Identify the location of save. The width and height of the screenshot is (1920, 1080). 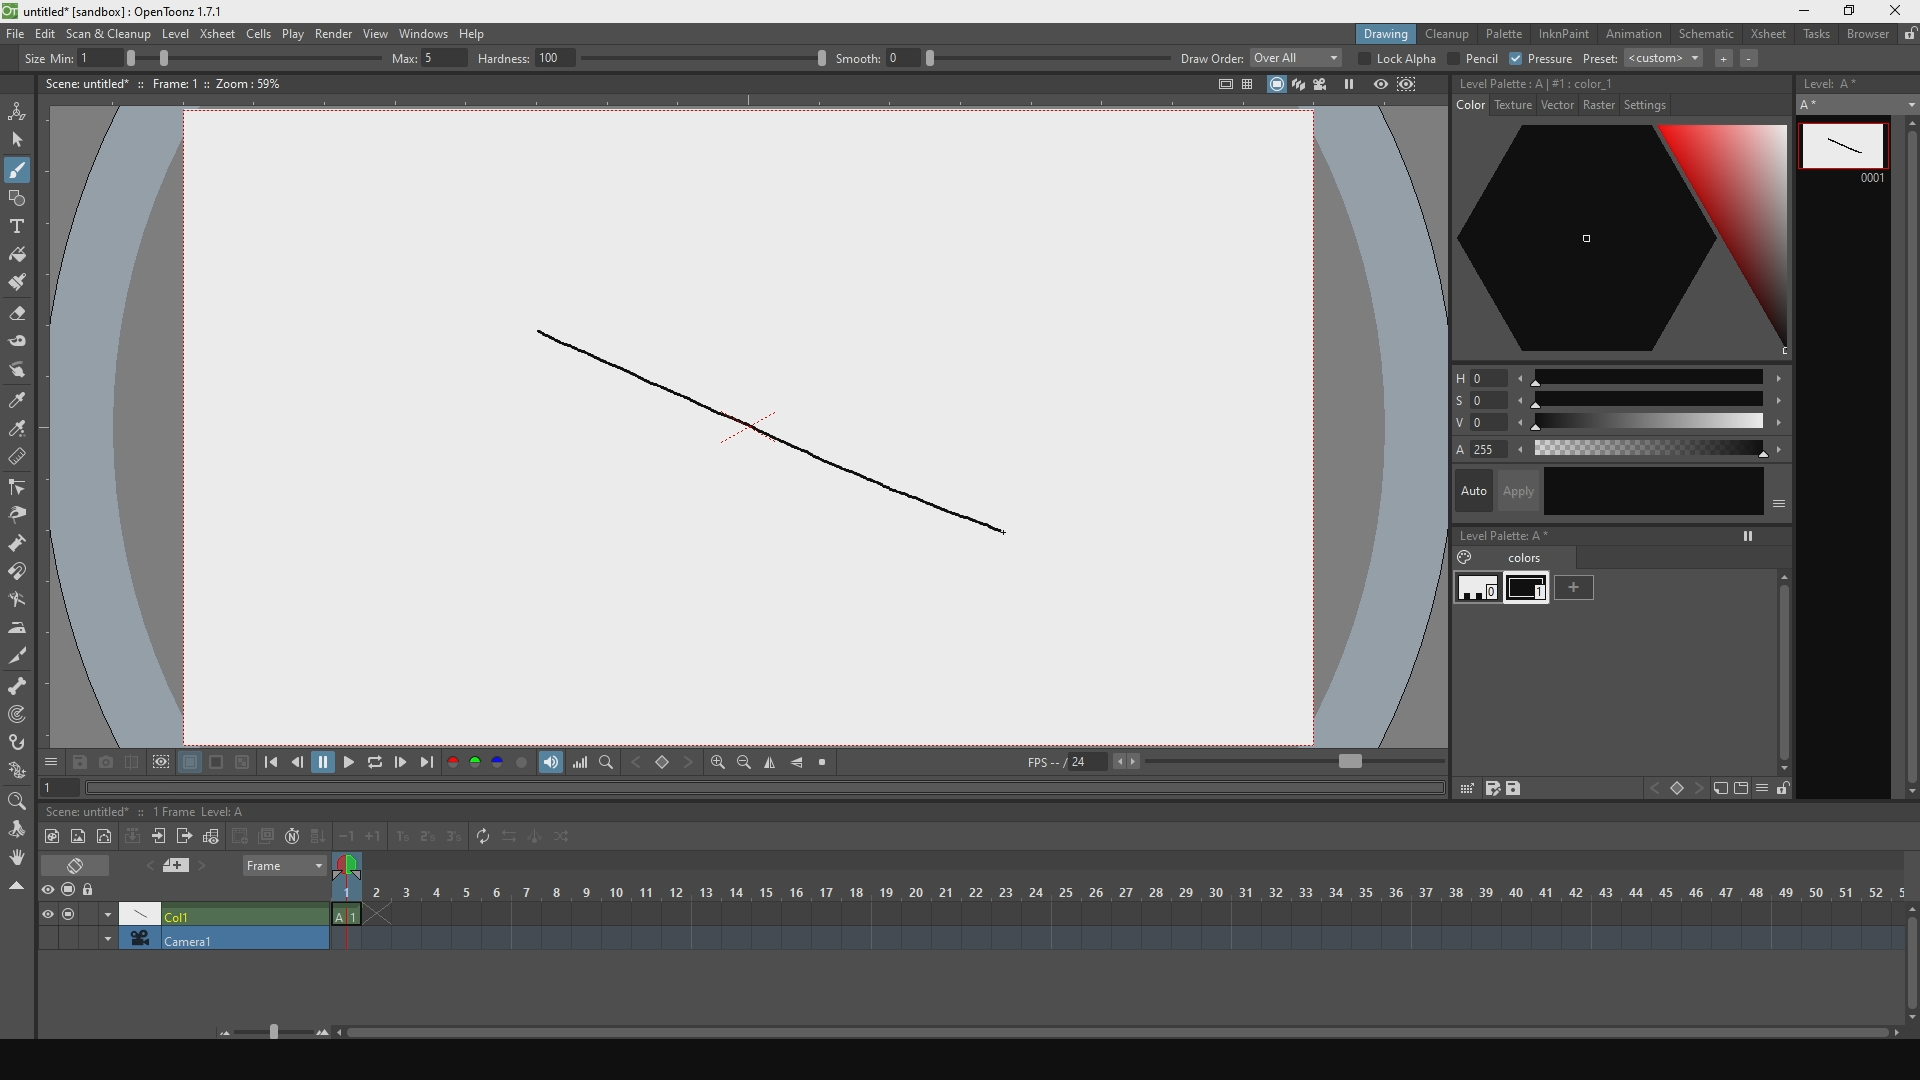
(1491, 790).